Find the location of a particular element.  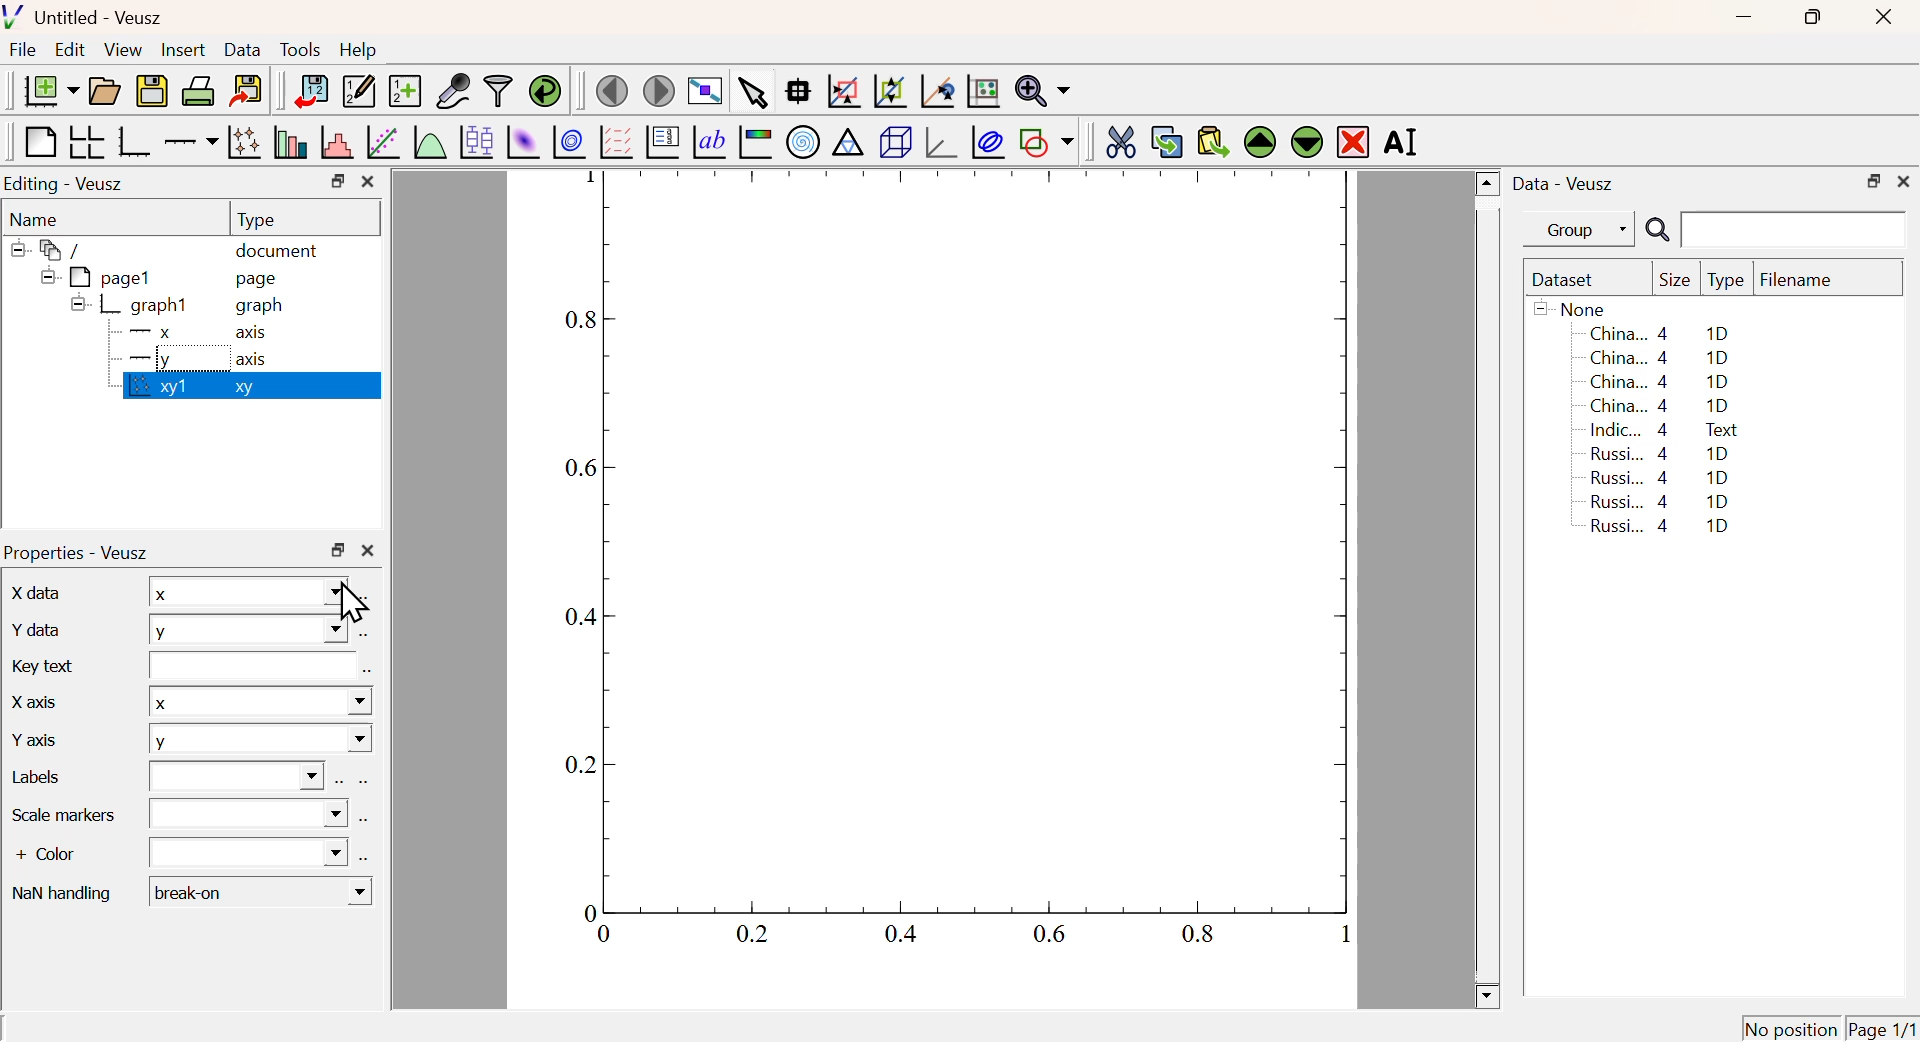

Create new dataset is located at coordinates (404, 93).